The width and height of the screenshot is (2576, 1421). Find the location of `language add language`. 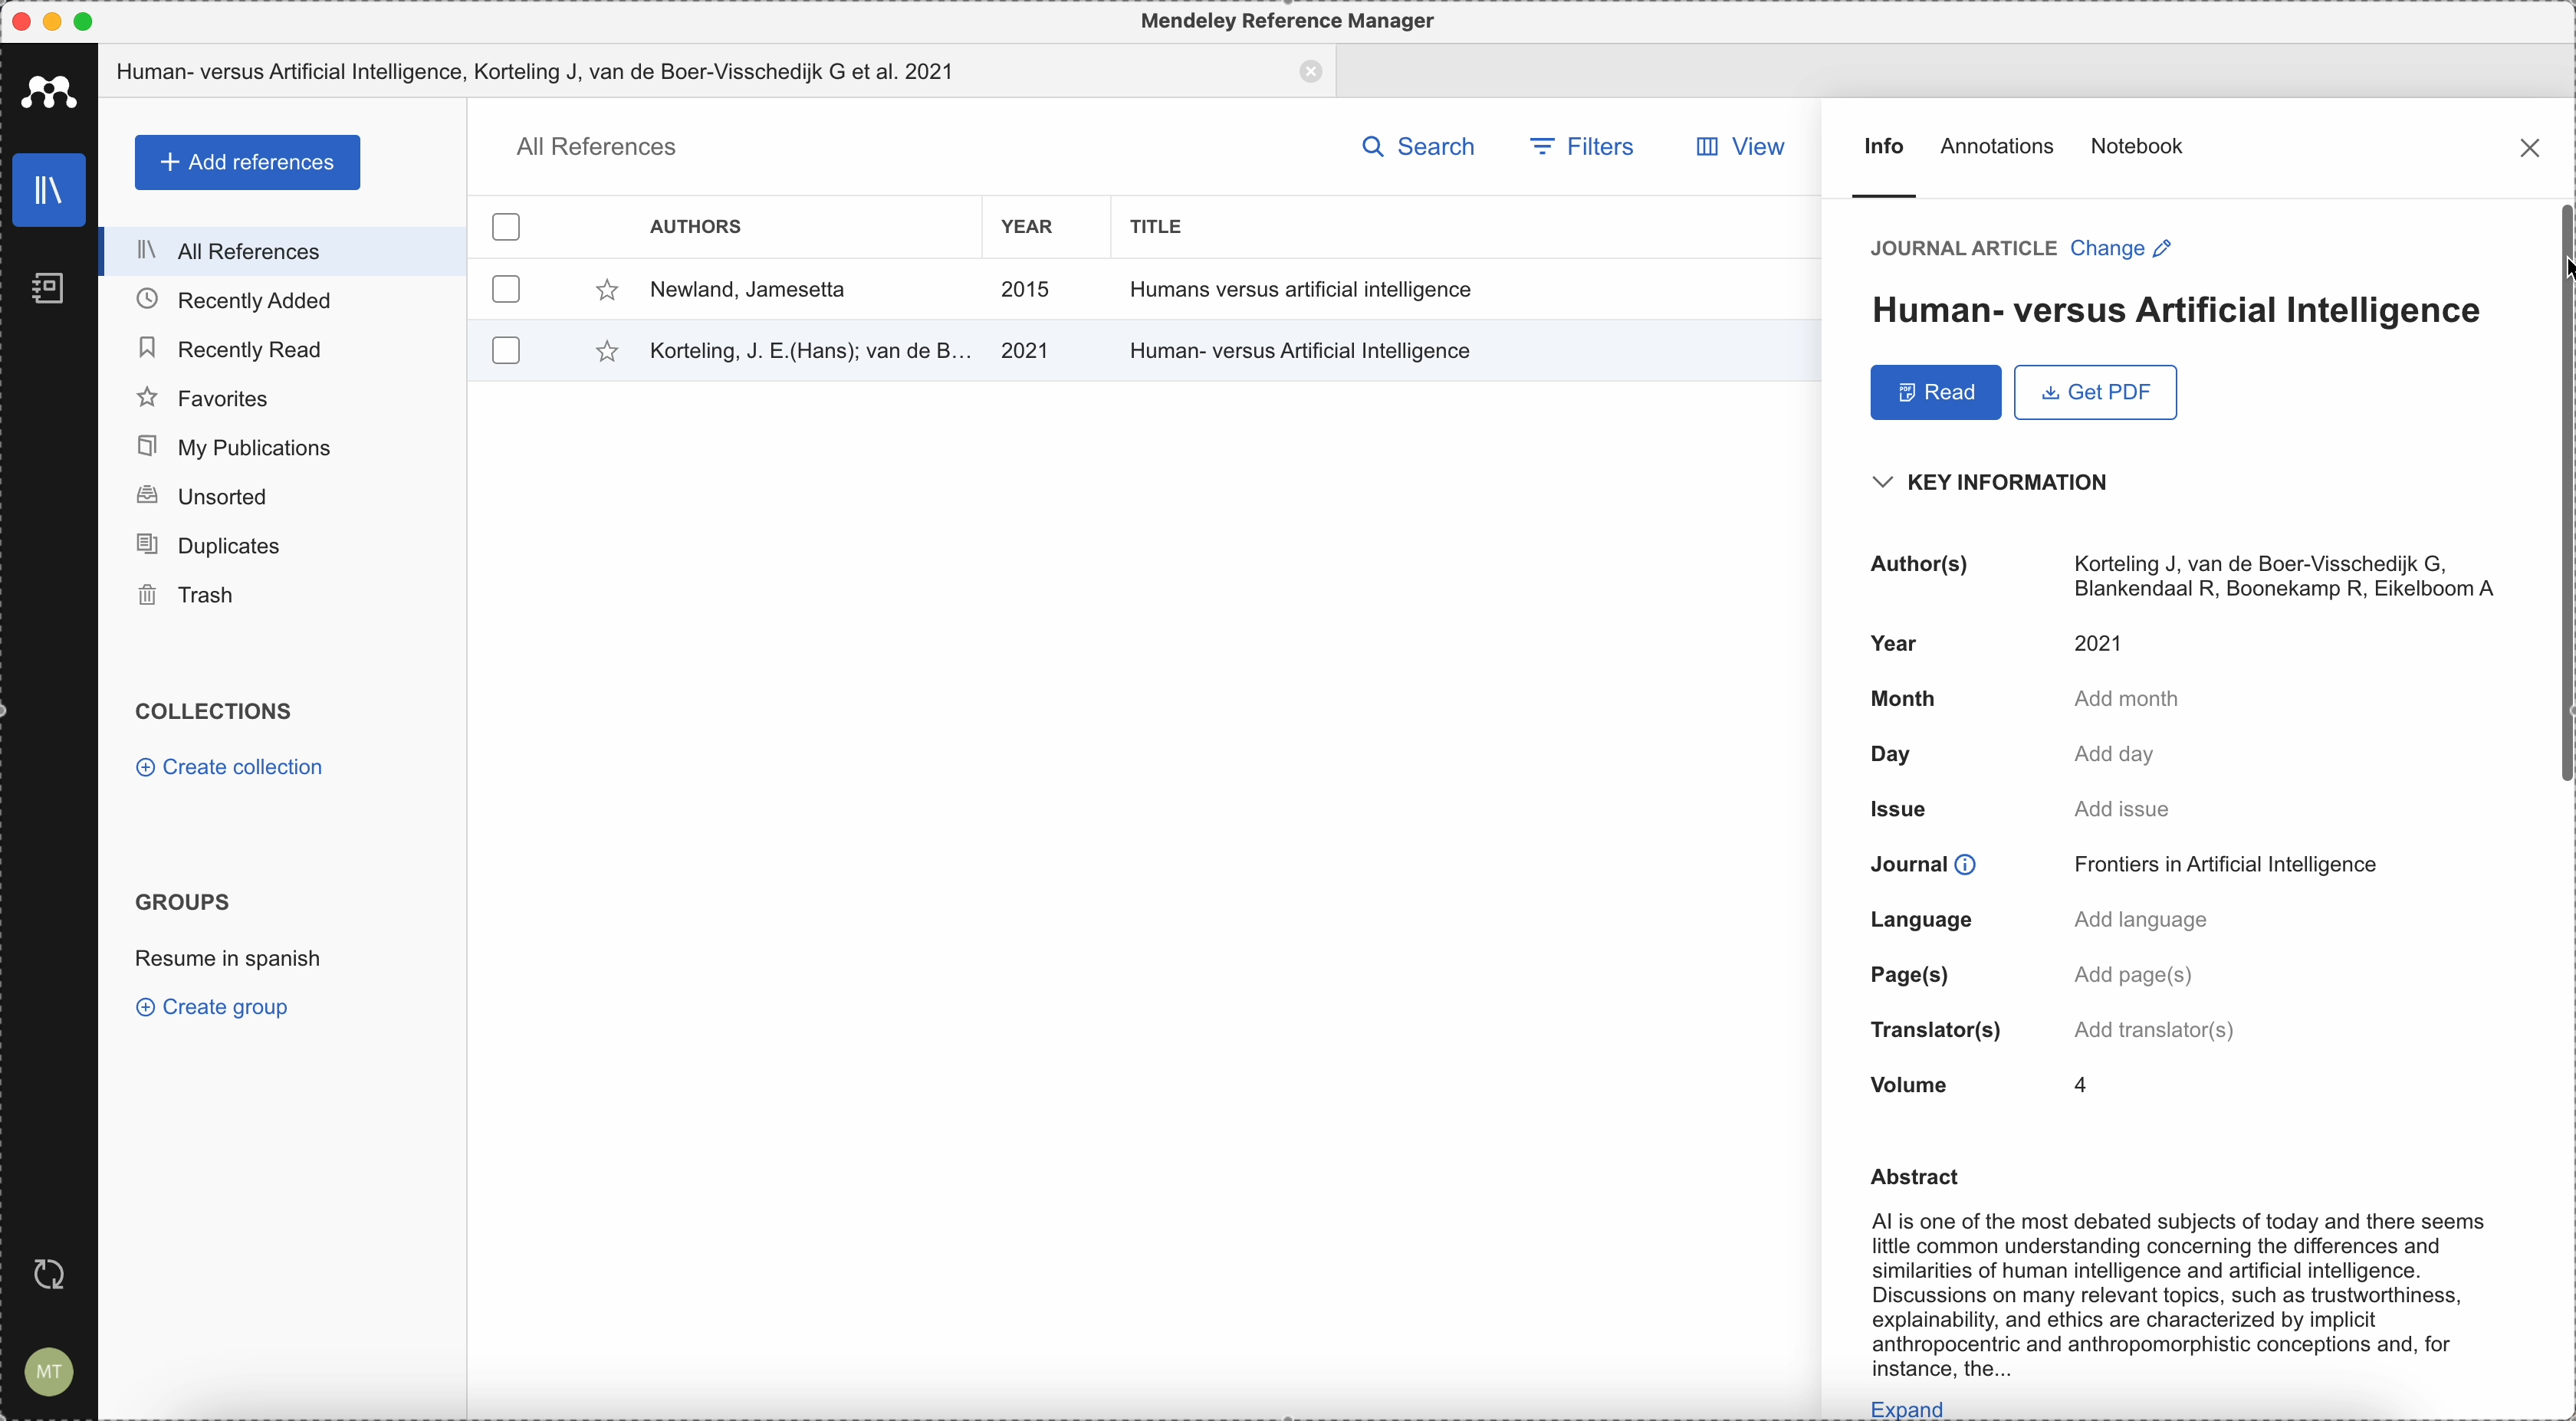

language add language is located at coordinates (2040, 921).